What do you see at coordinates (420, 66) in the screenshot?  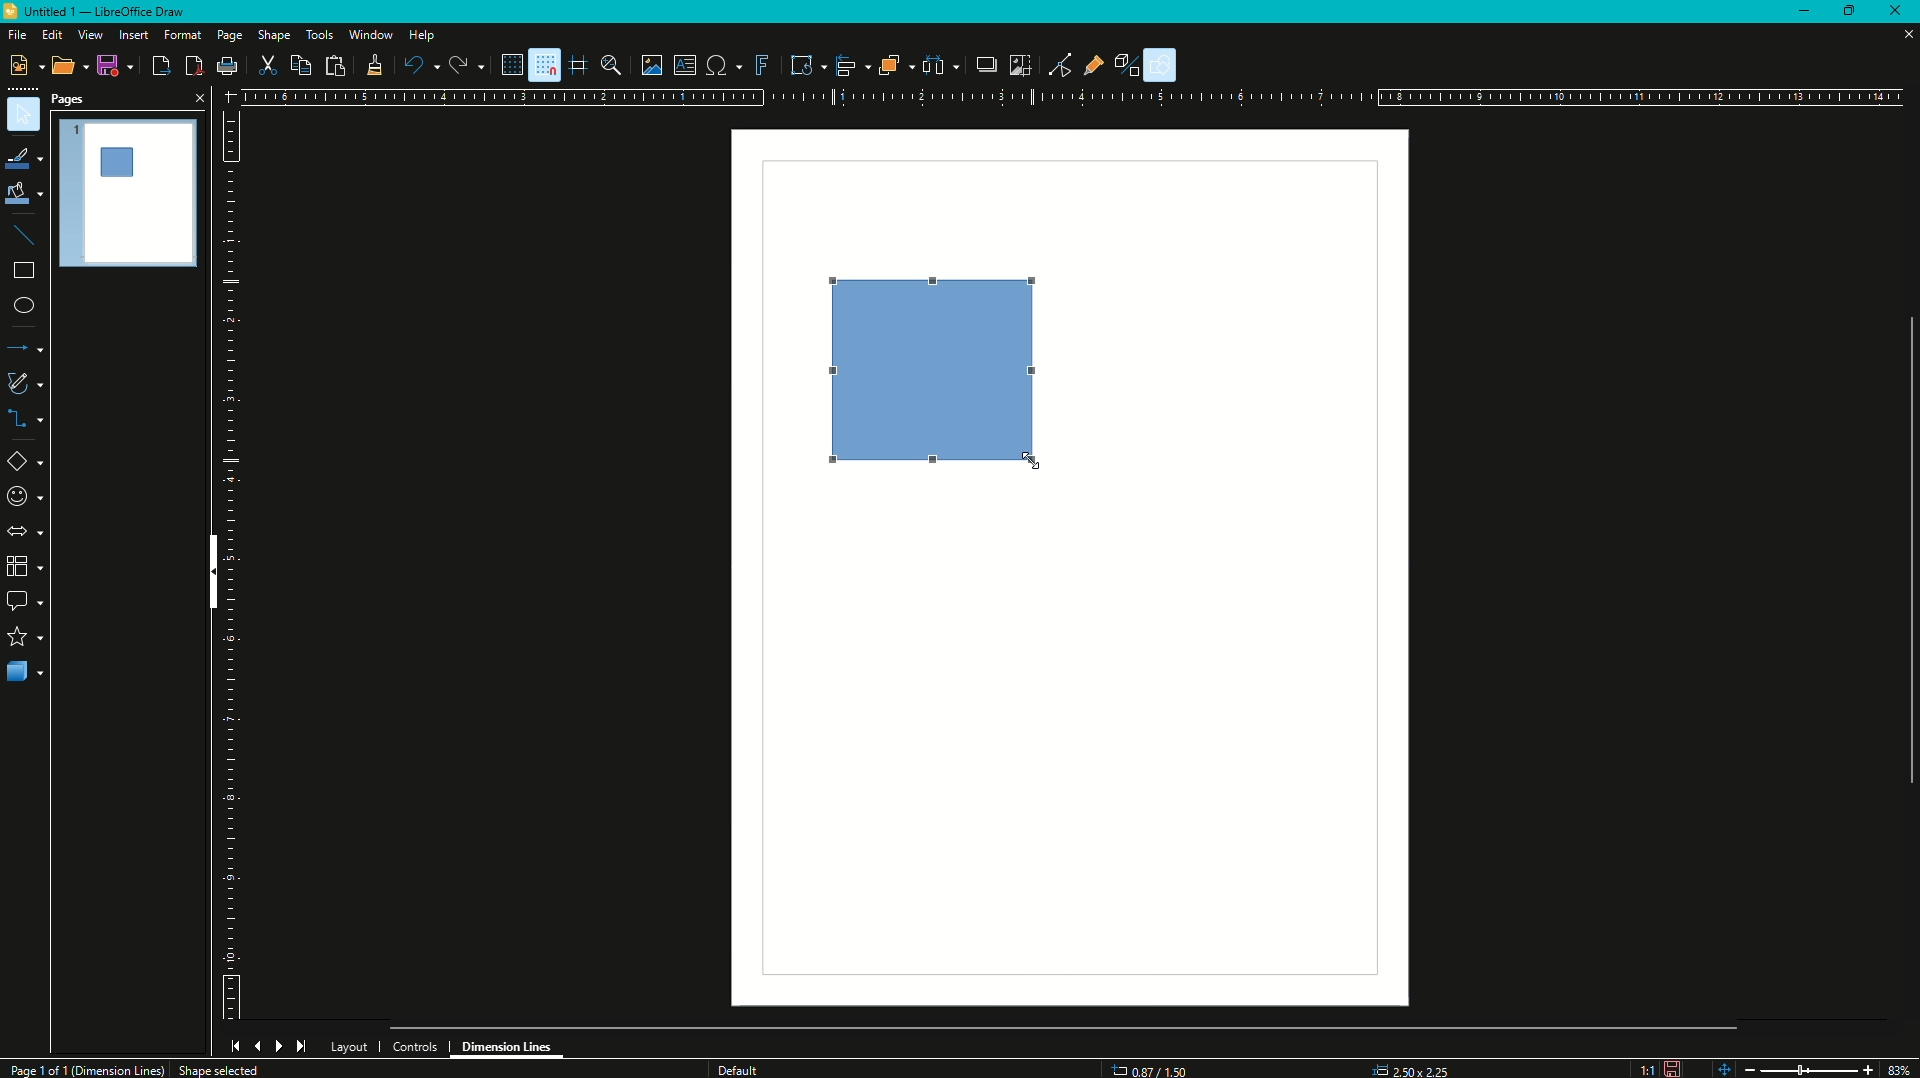 I see `Undo` at bounding box center [420, 66].